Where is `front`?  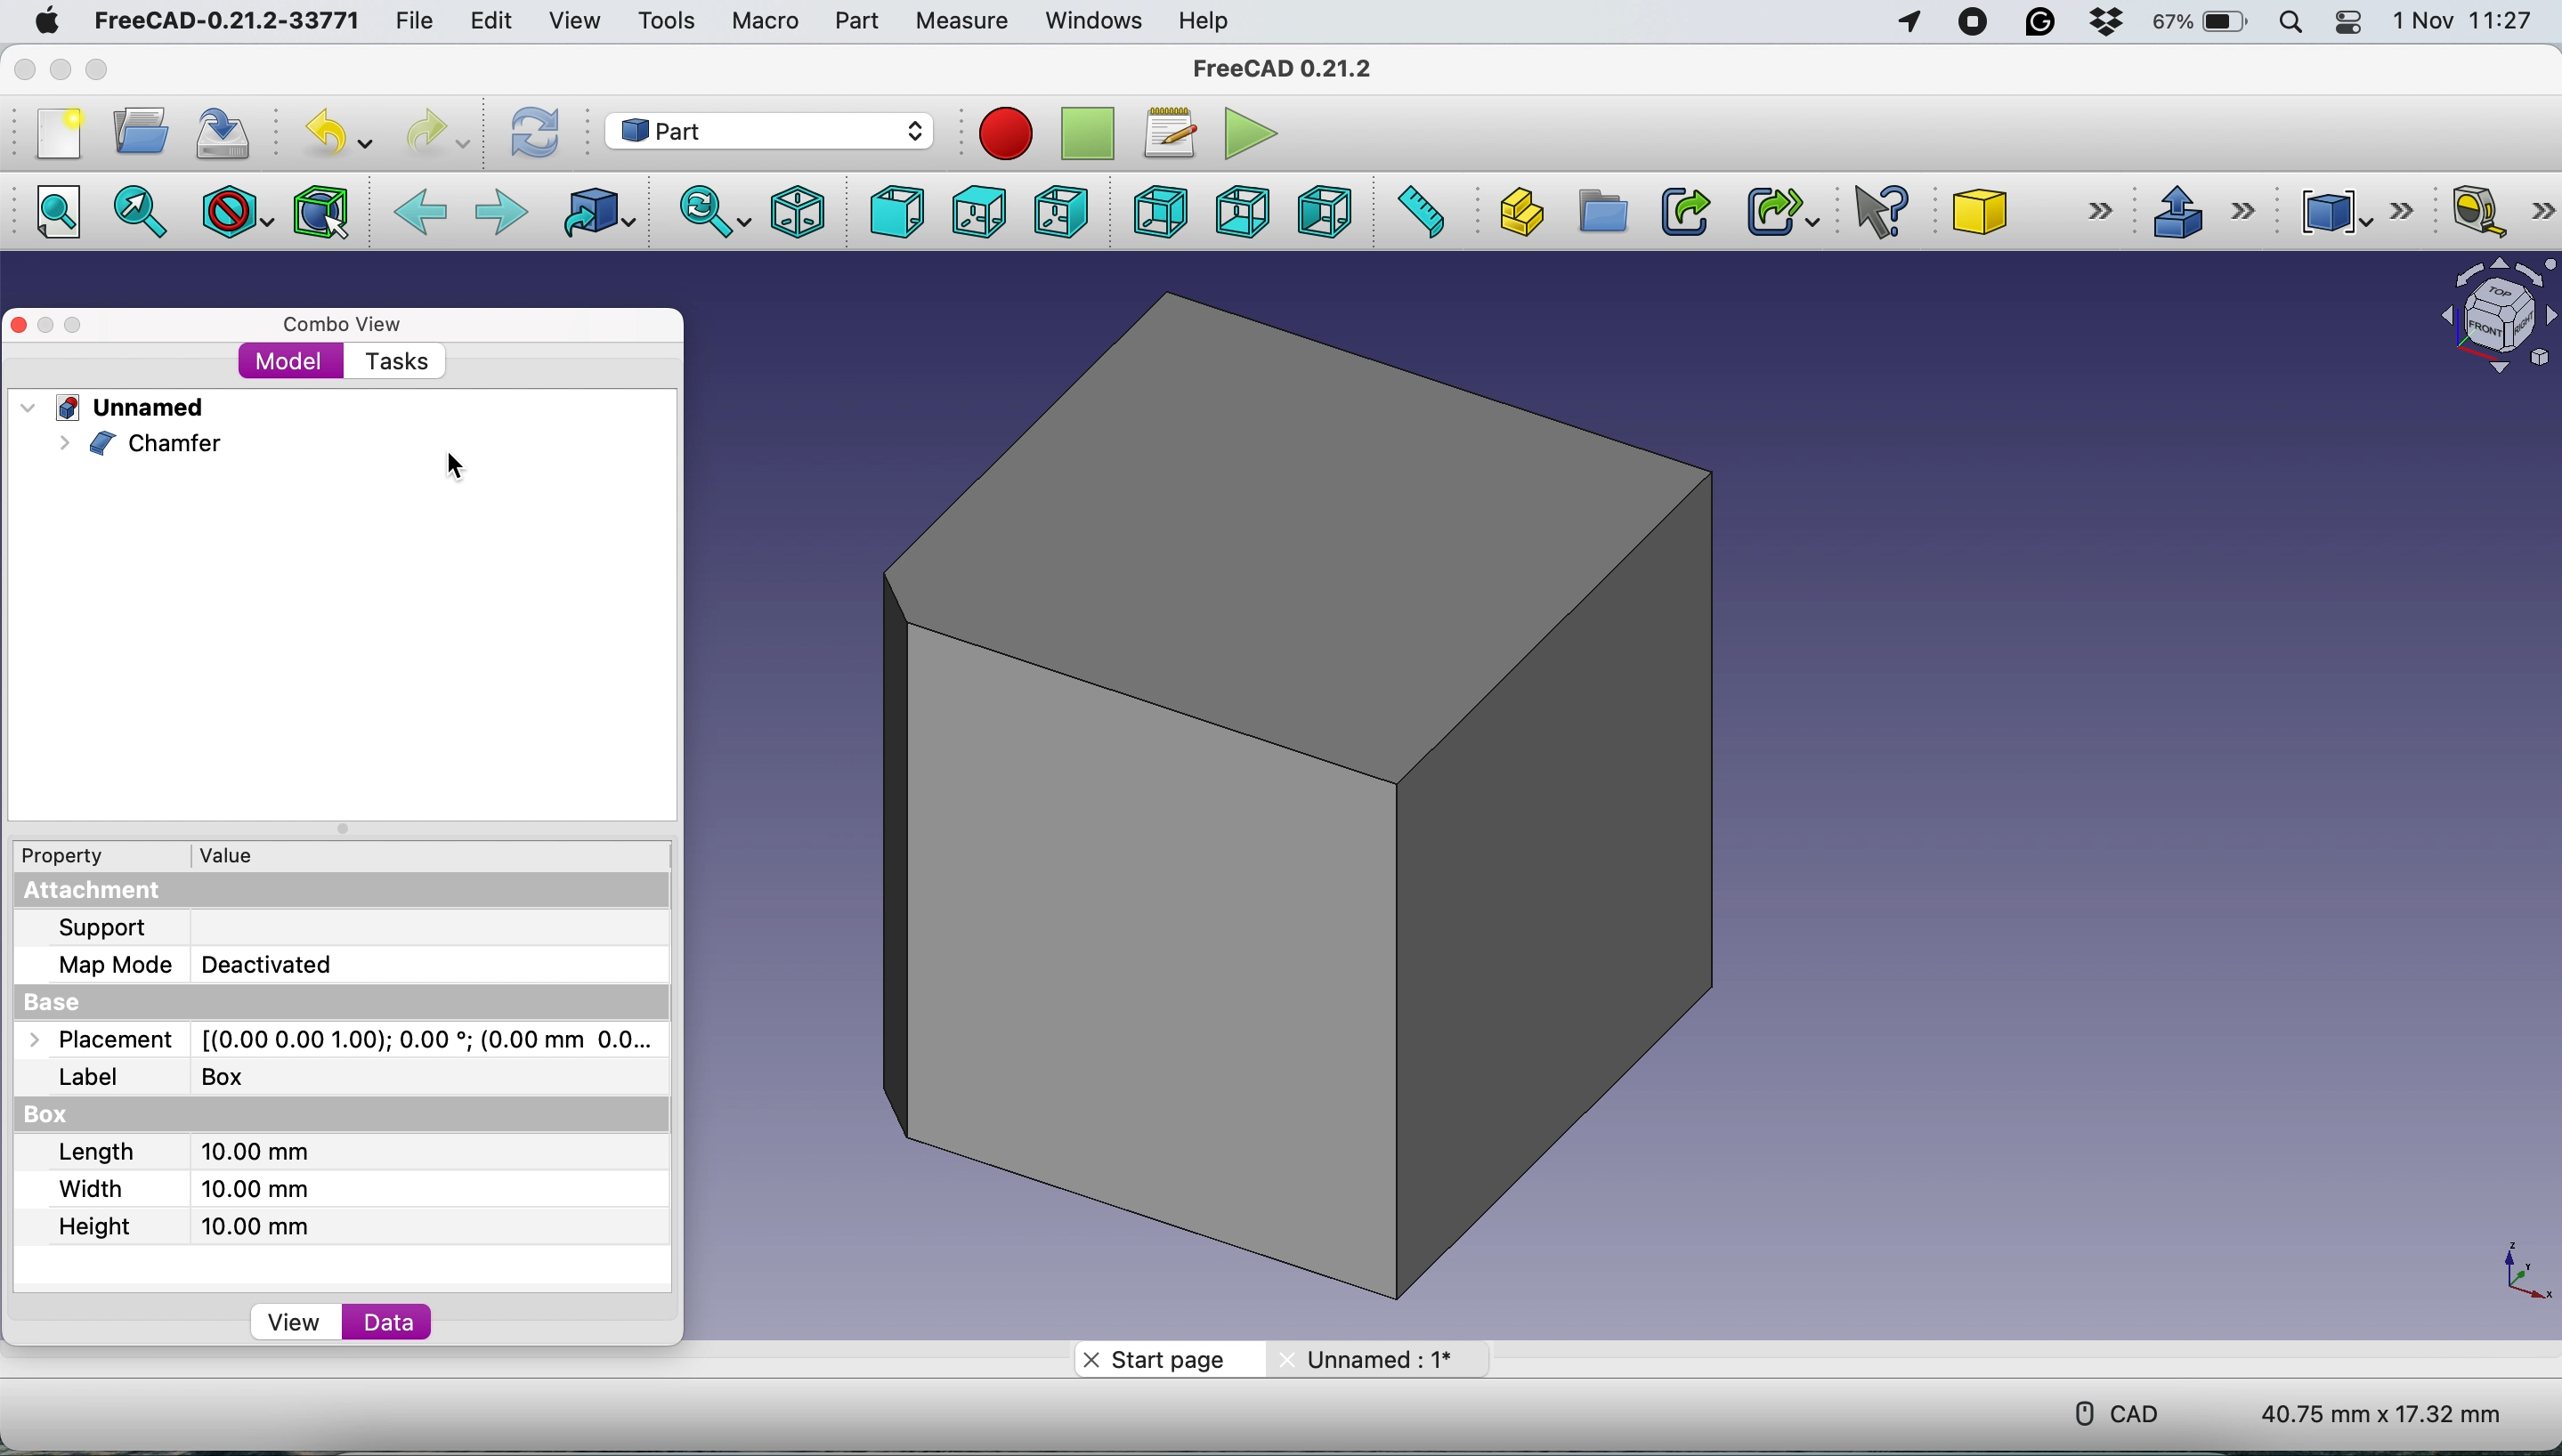
front is located at coordinates (897, 210).